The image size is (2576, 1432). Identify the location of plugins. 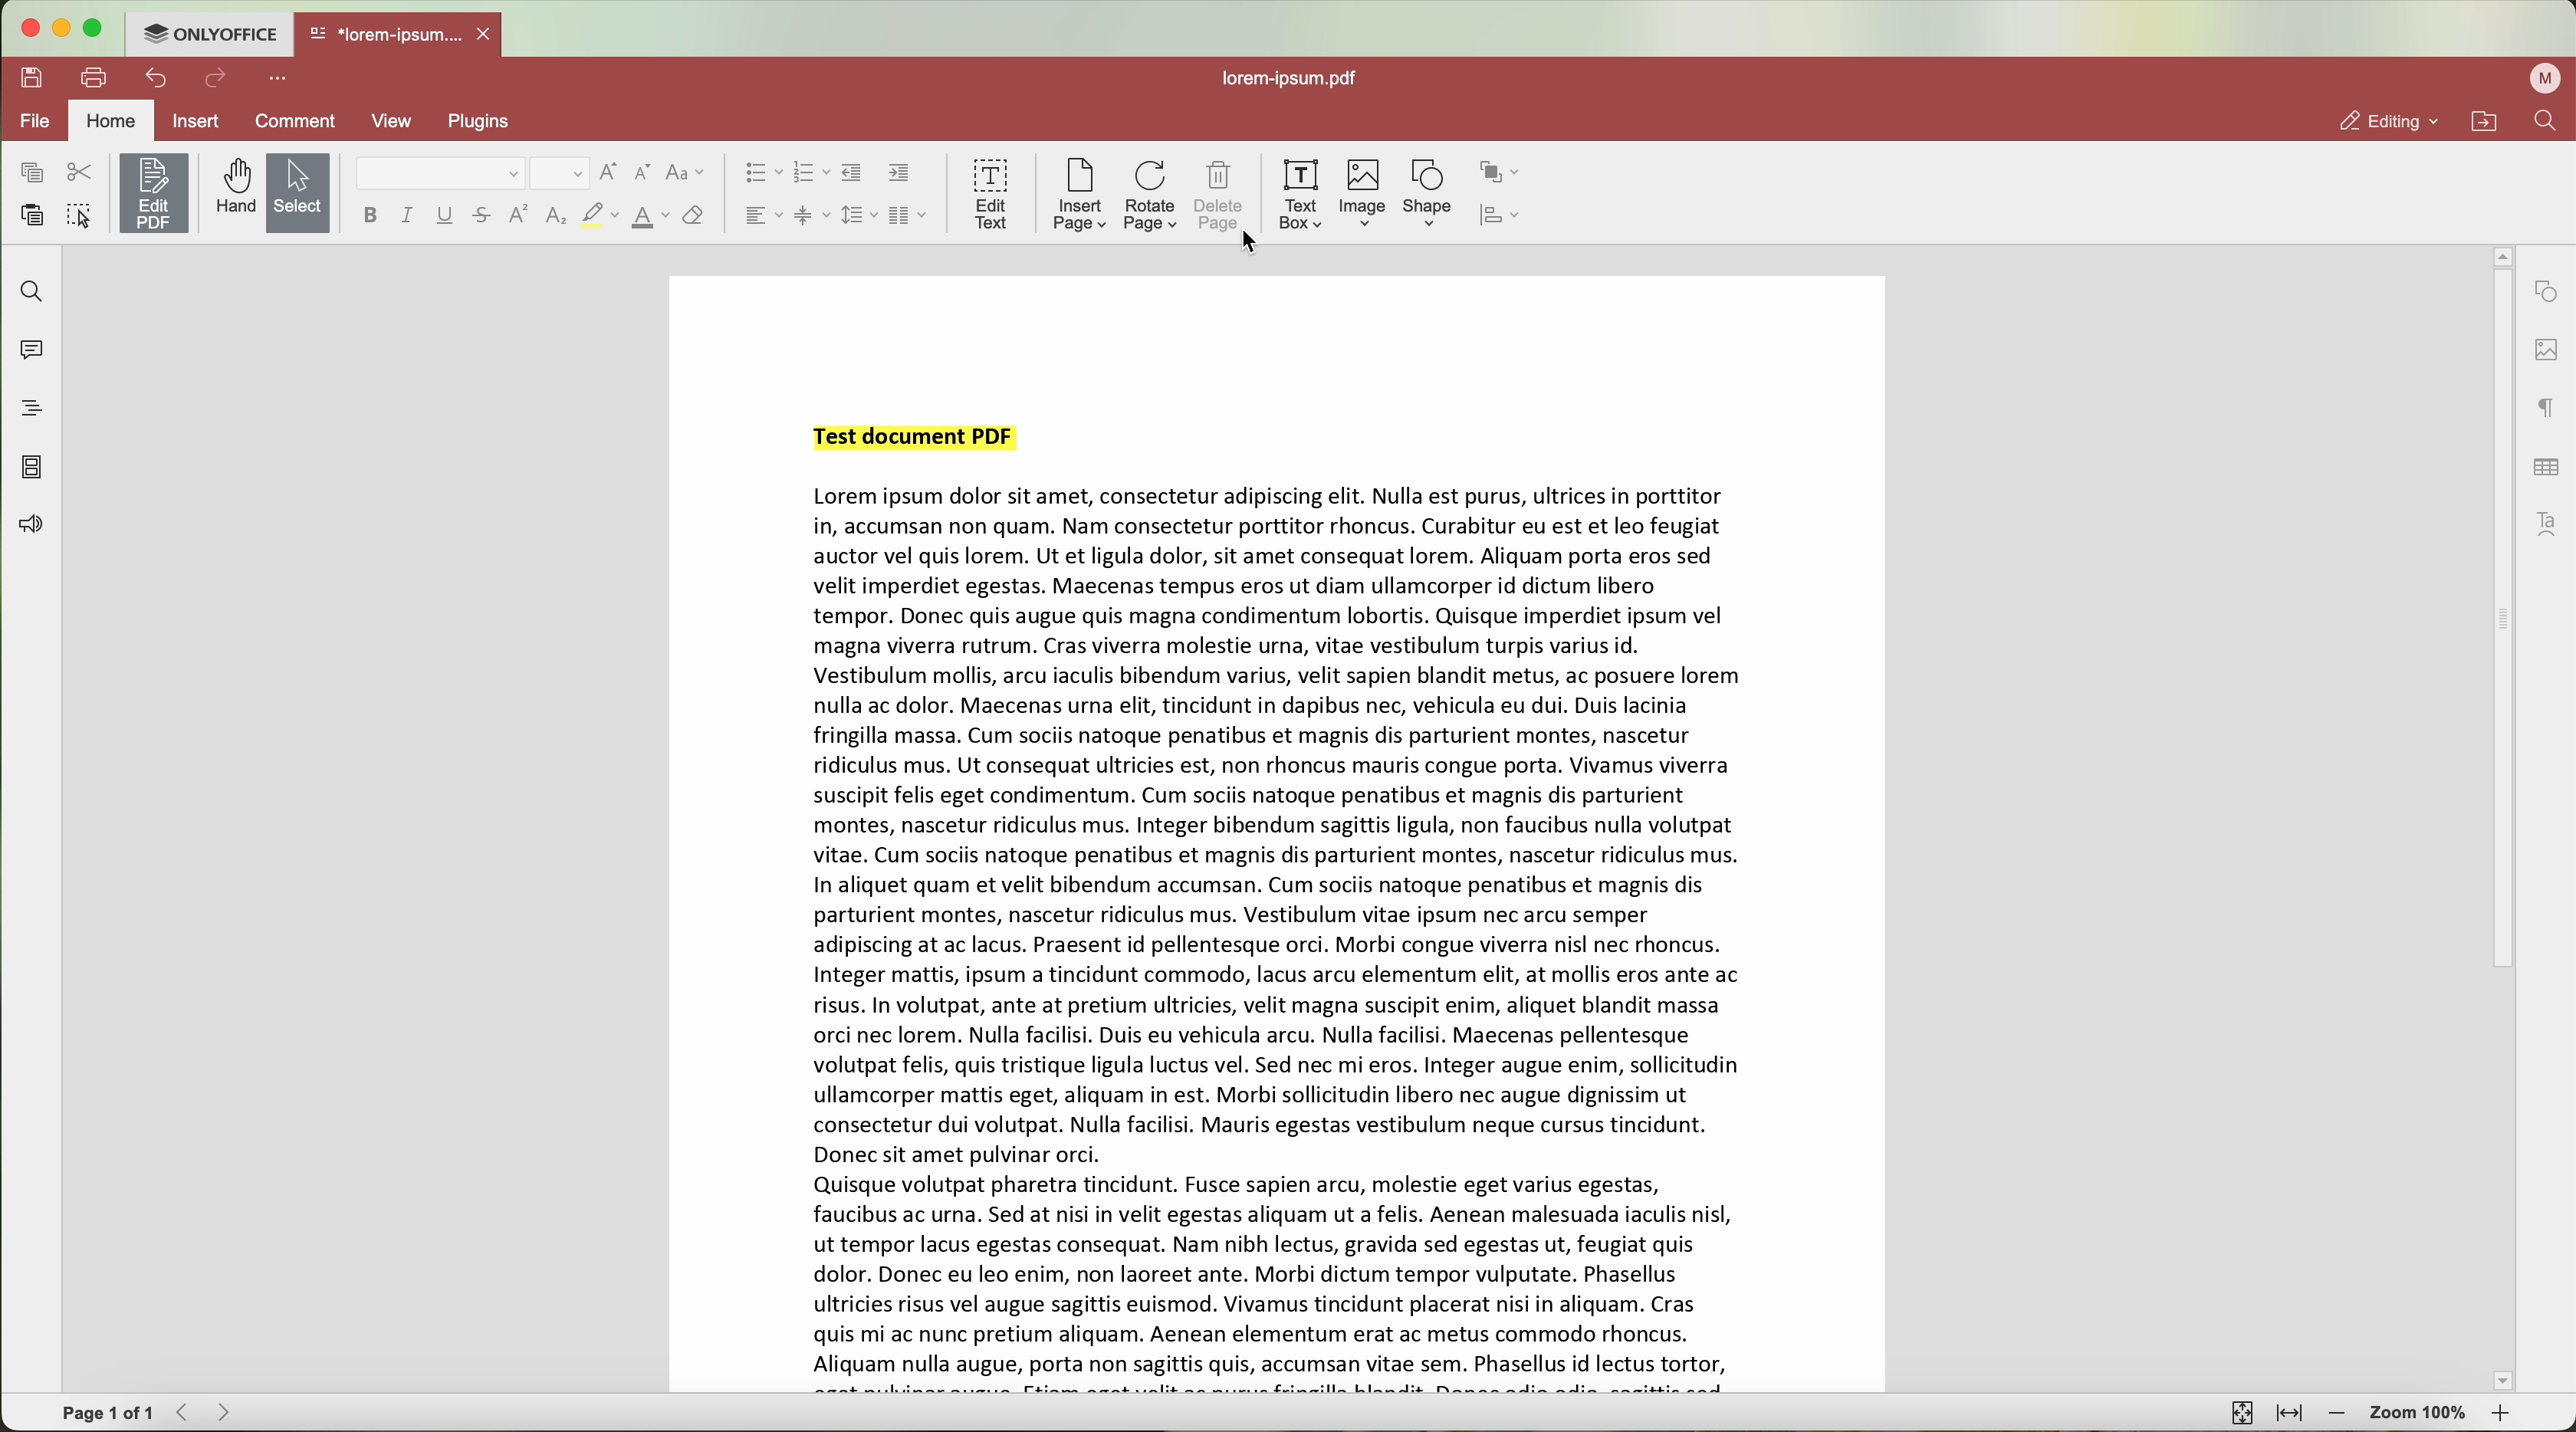
(484, 123).